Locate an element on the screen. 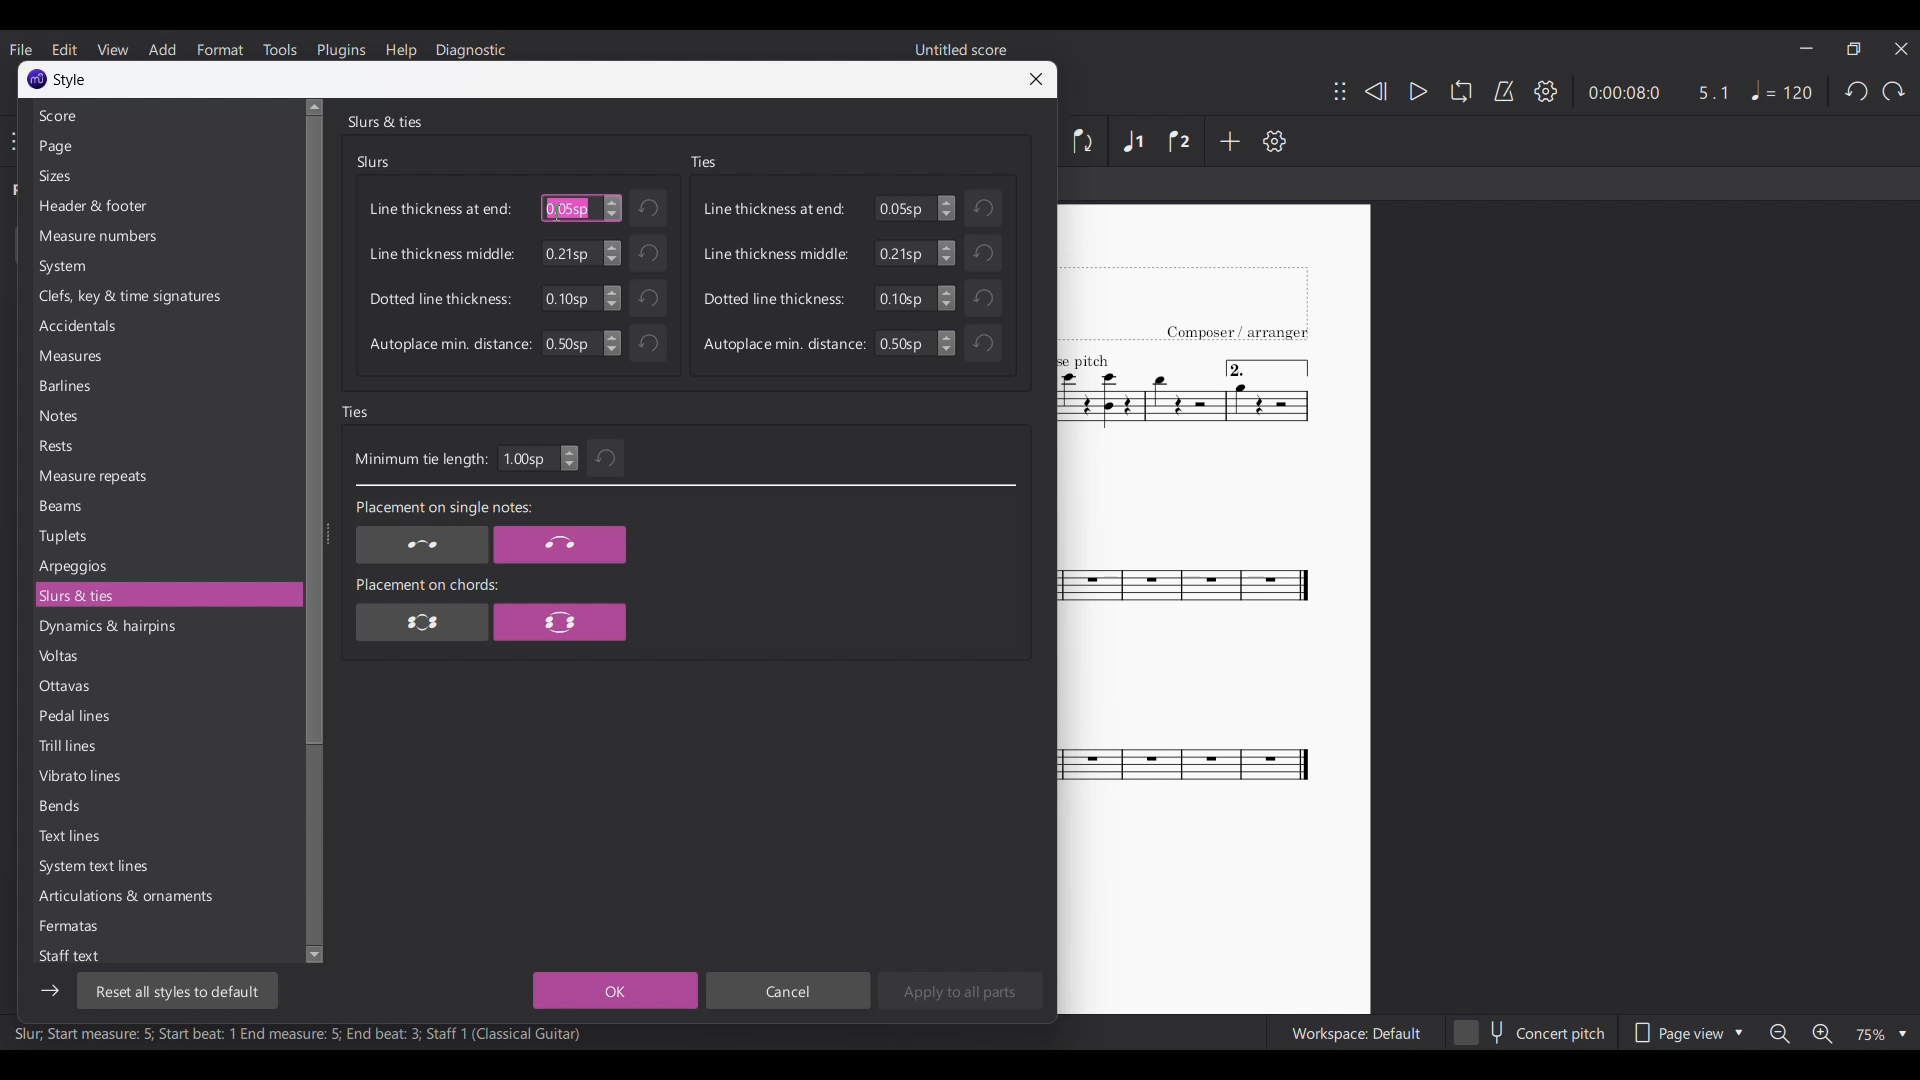 This screenshot has width=1920, height=1080. Undo is located at coordinates (983, 252).